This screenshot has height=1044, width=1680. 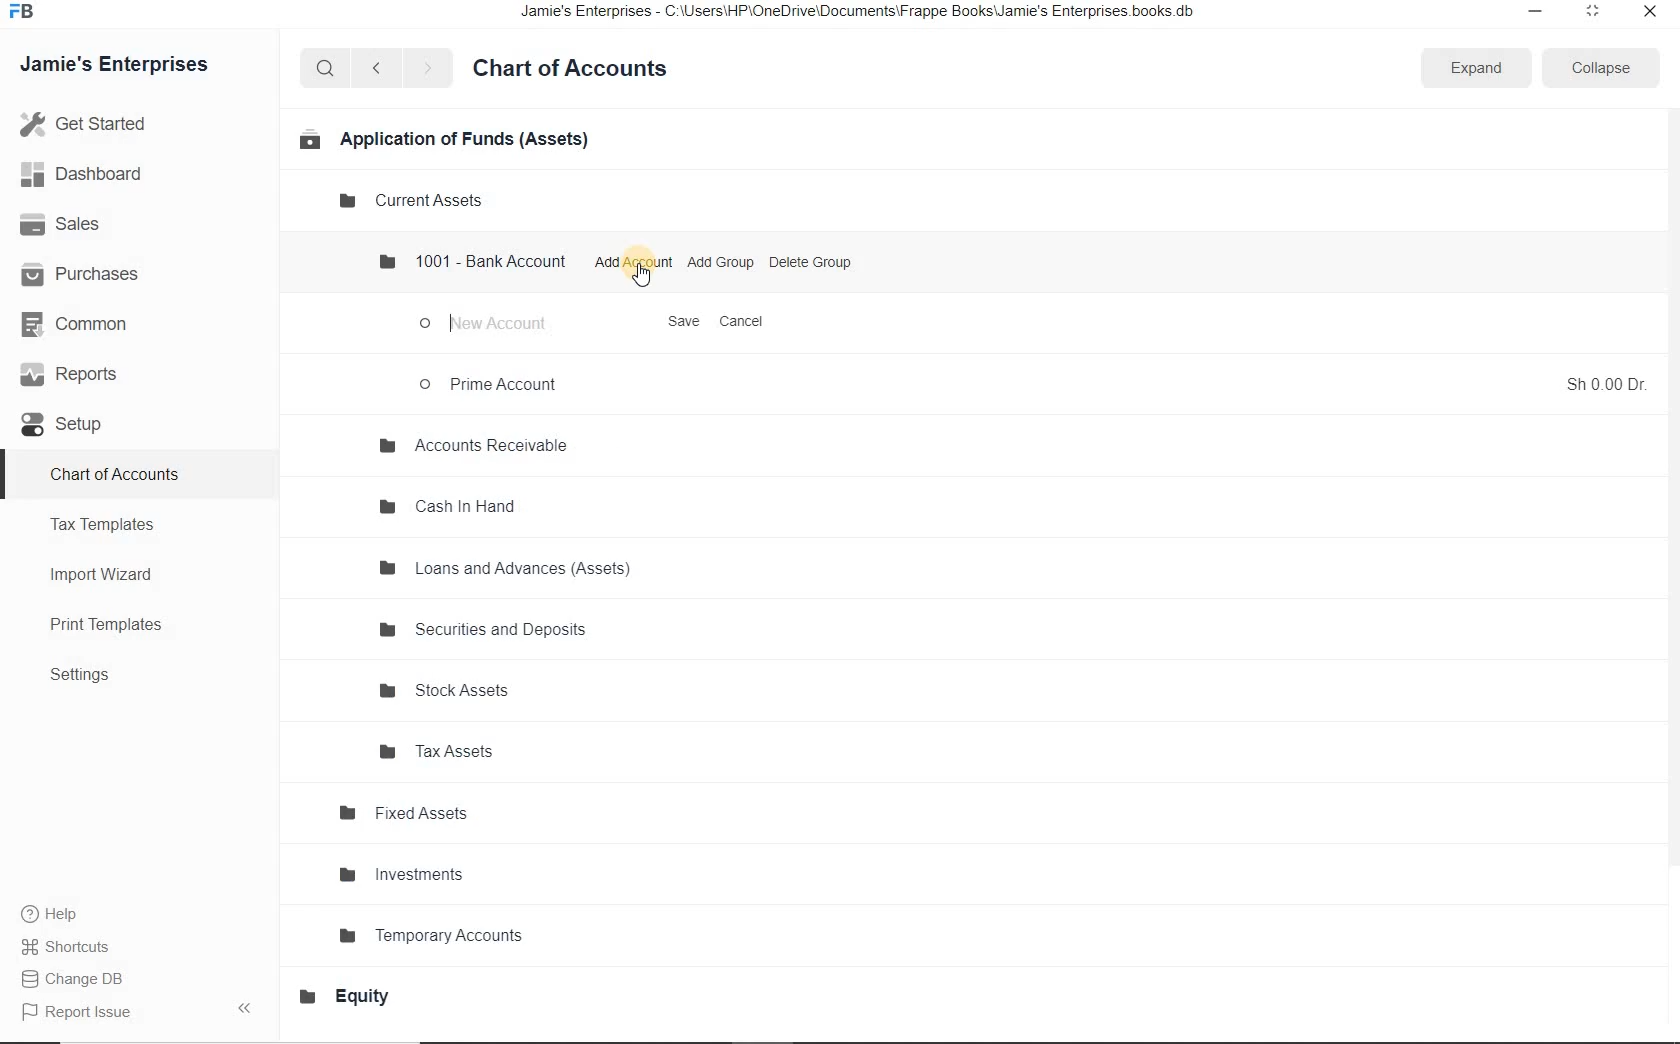 I want to click on Jamie's Enterprises - C:\Users\HP\OneDrive\Documents\Frappe Books\Jamie's Enterprises books.db, so click(x=875, y=15).